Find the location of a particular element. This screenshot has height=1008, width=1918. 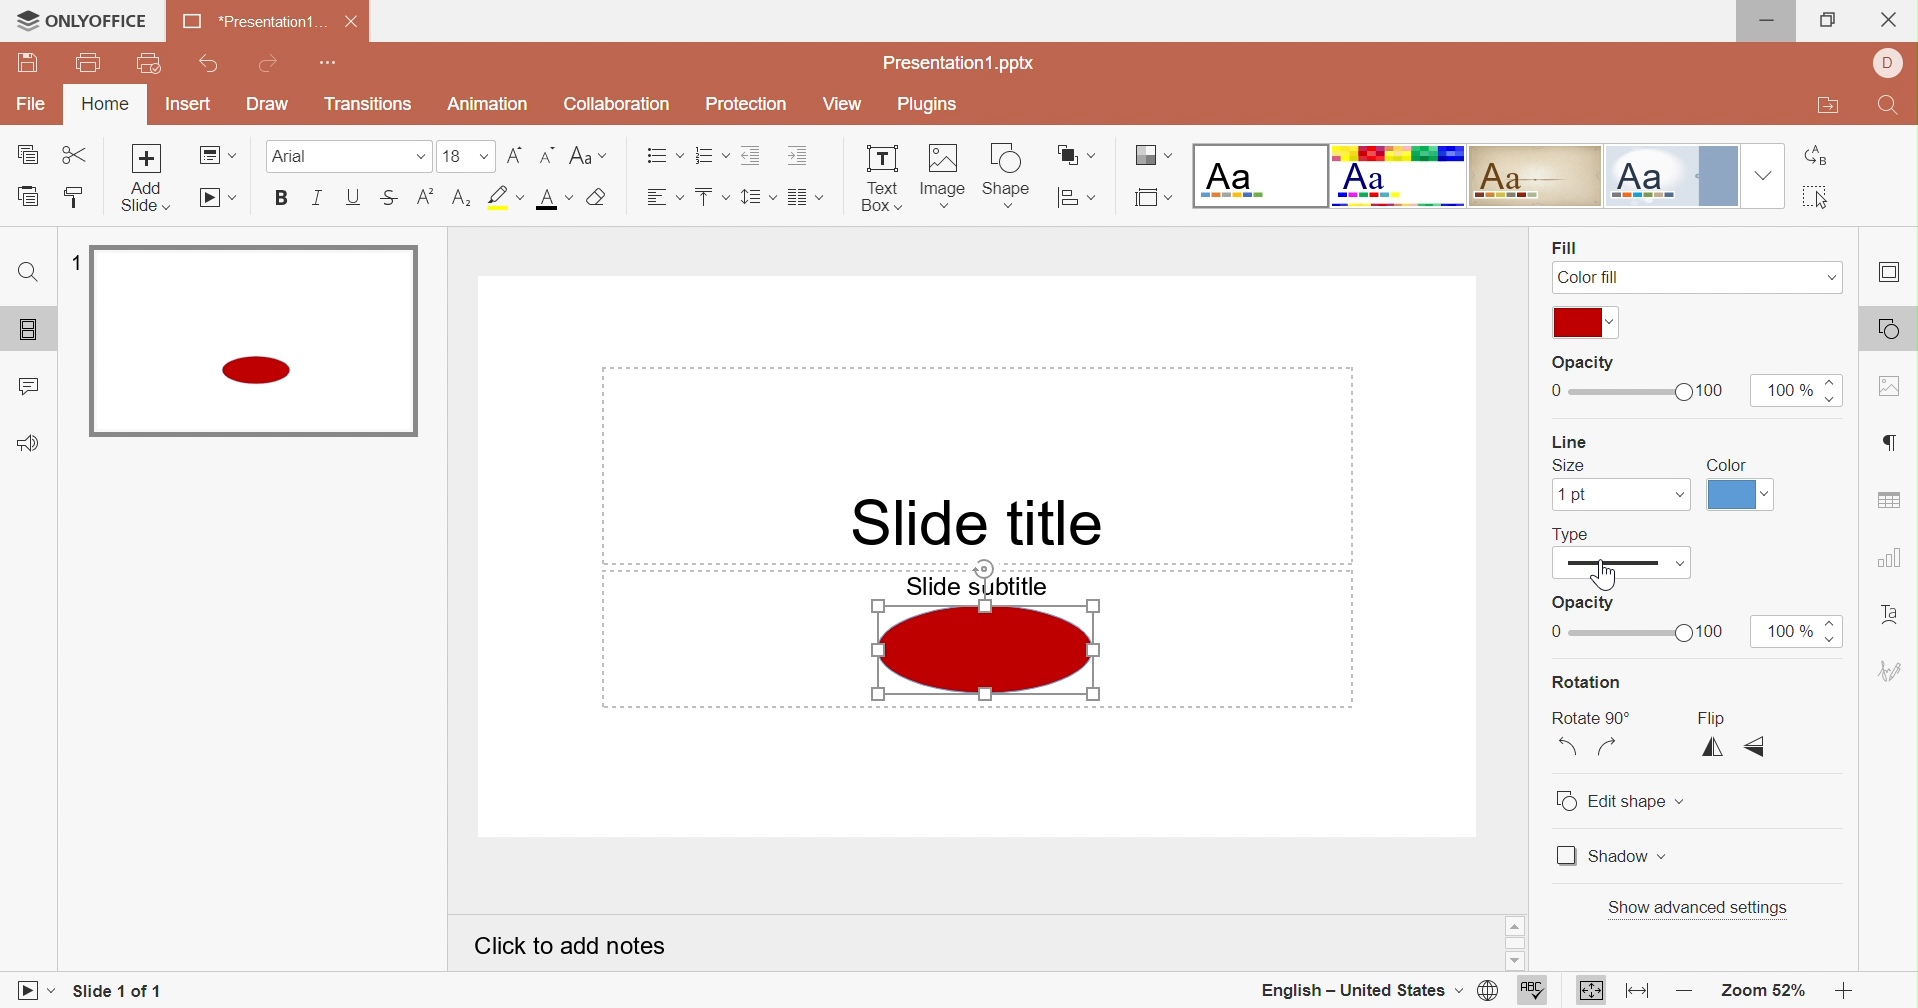

Draw is located at coordinates (269, 104).